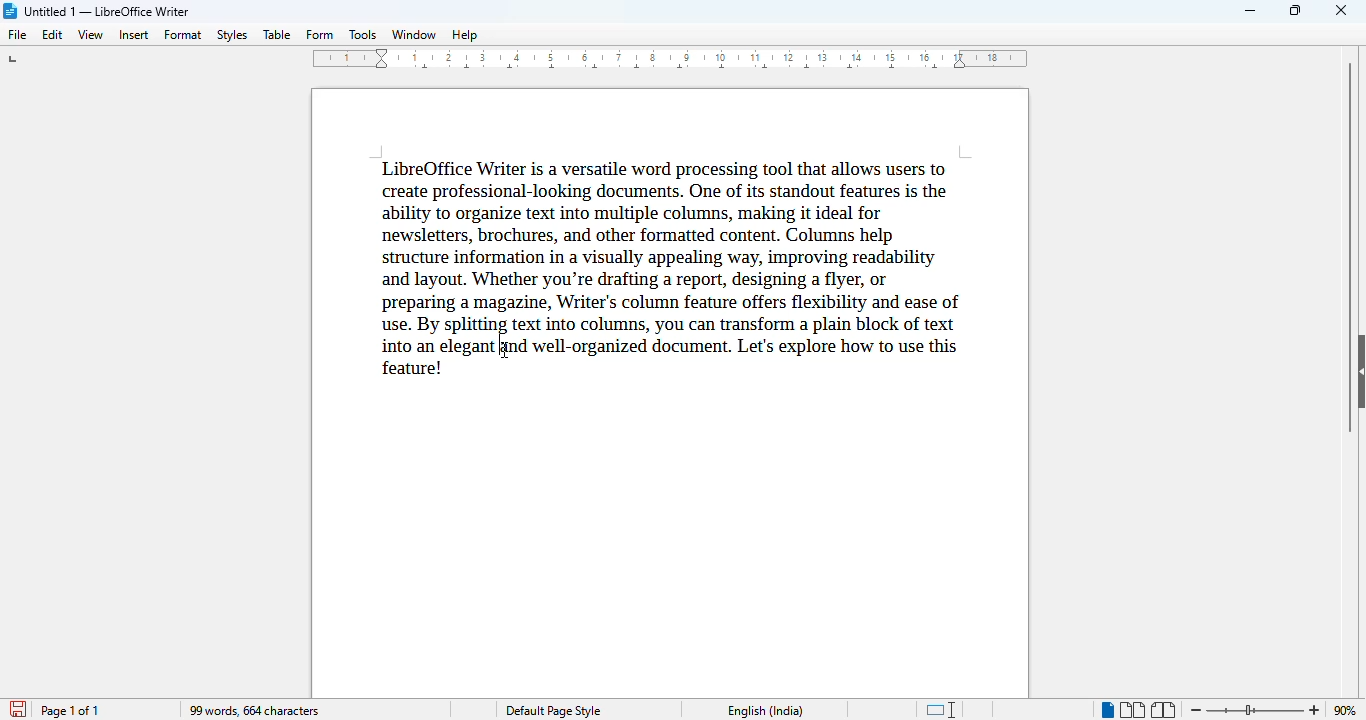 Image resolution: width=1366 pixels, height=720 pixels. What do you see at coordinates (1357, 370) in the screenshot?
I see `show` at bounding box center [1357, 370].